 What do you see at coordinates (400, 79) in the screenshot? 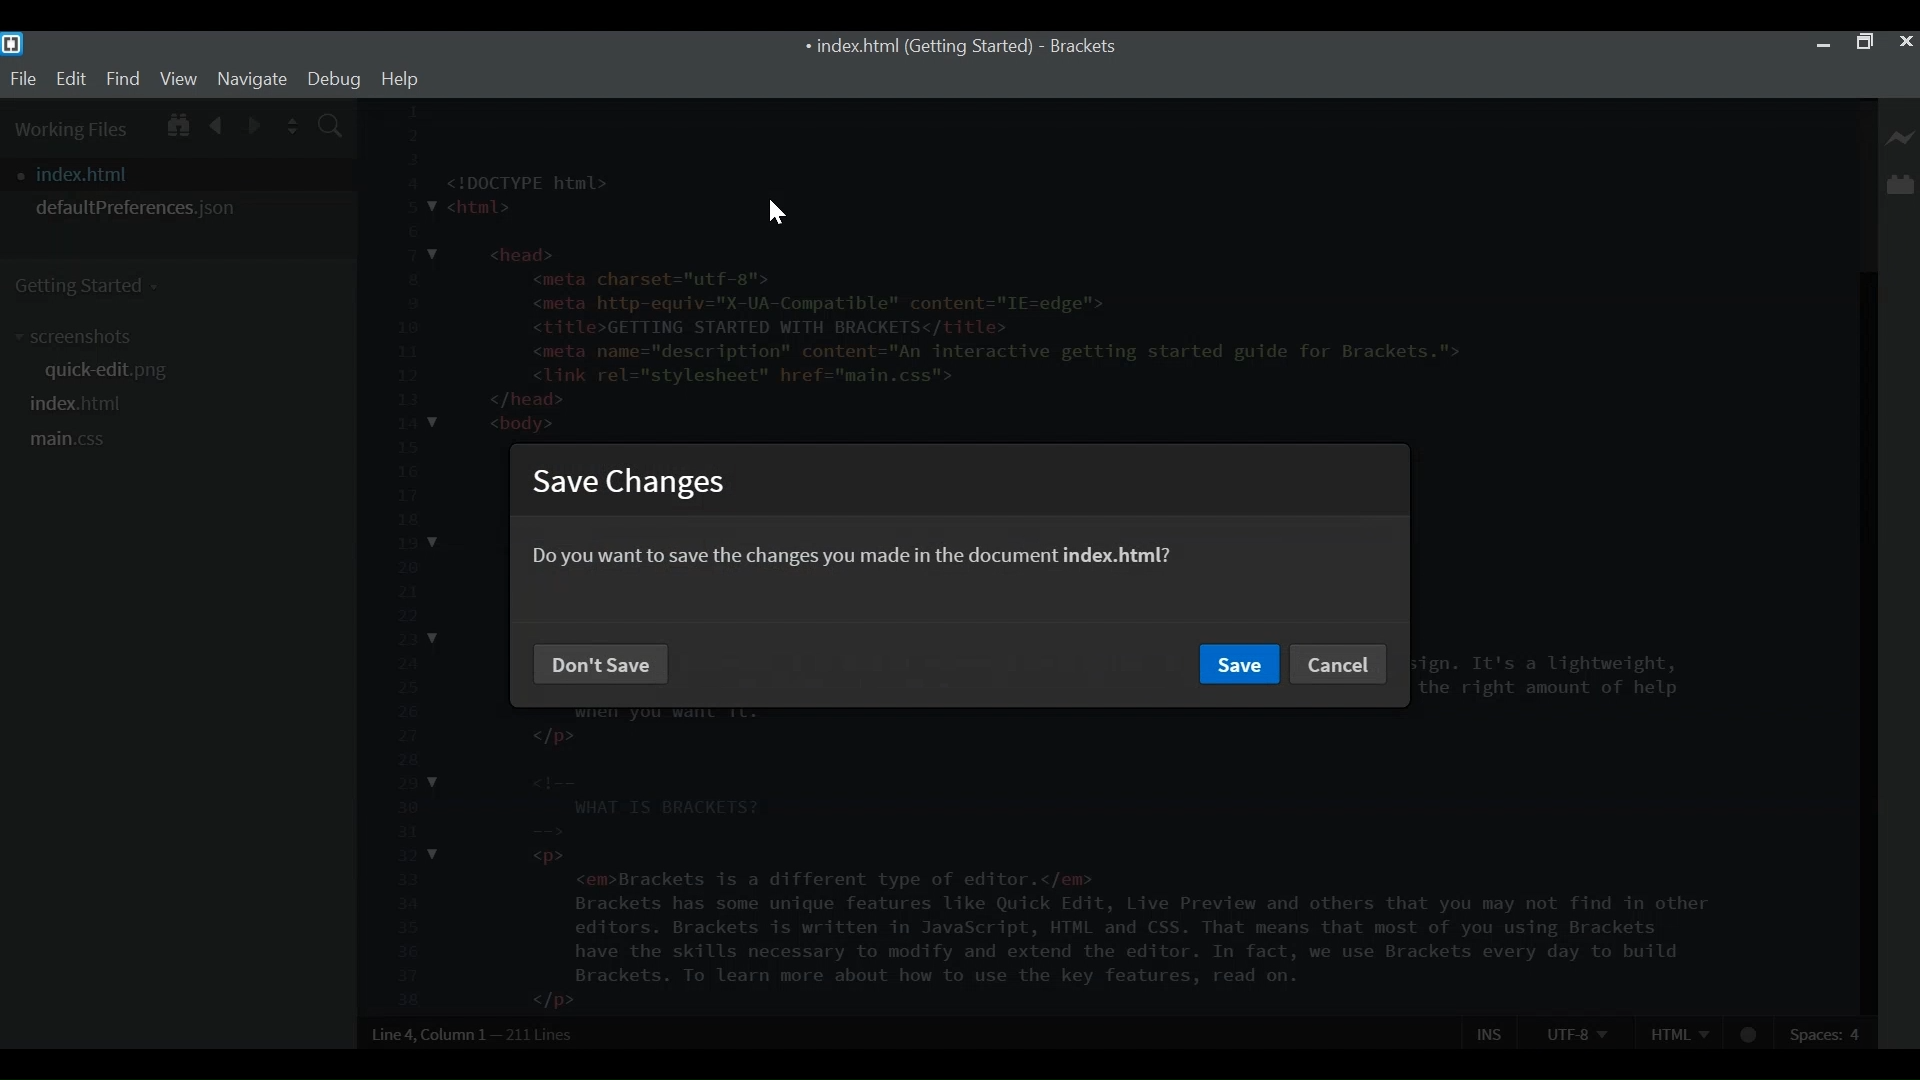
I see `help` at bounding box center [400, 79].